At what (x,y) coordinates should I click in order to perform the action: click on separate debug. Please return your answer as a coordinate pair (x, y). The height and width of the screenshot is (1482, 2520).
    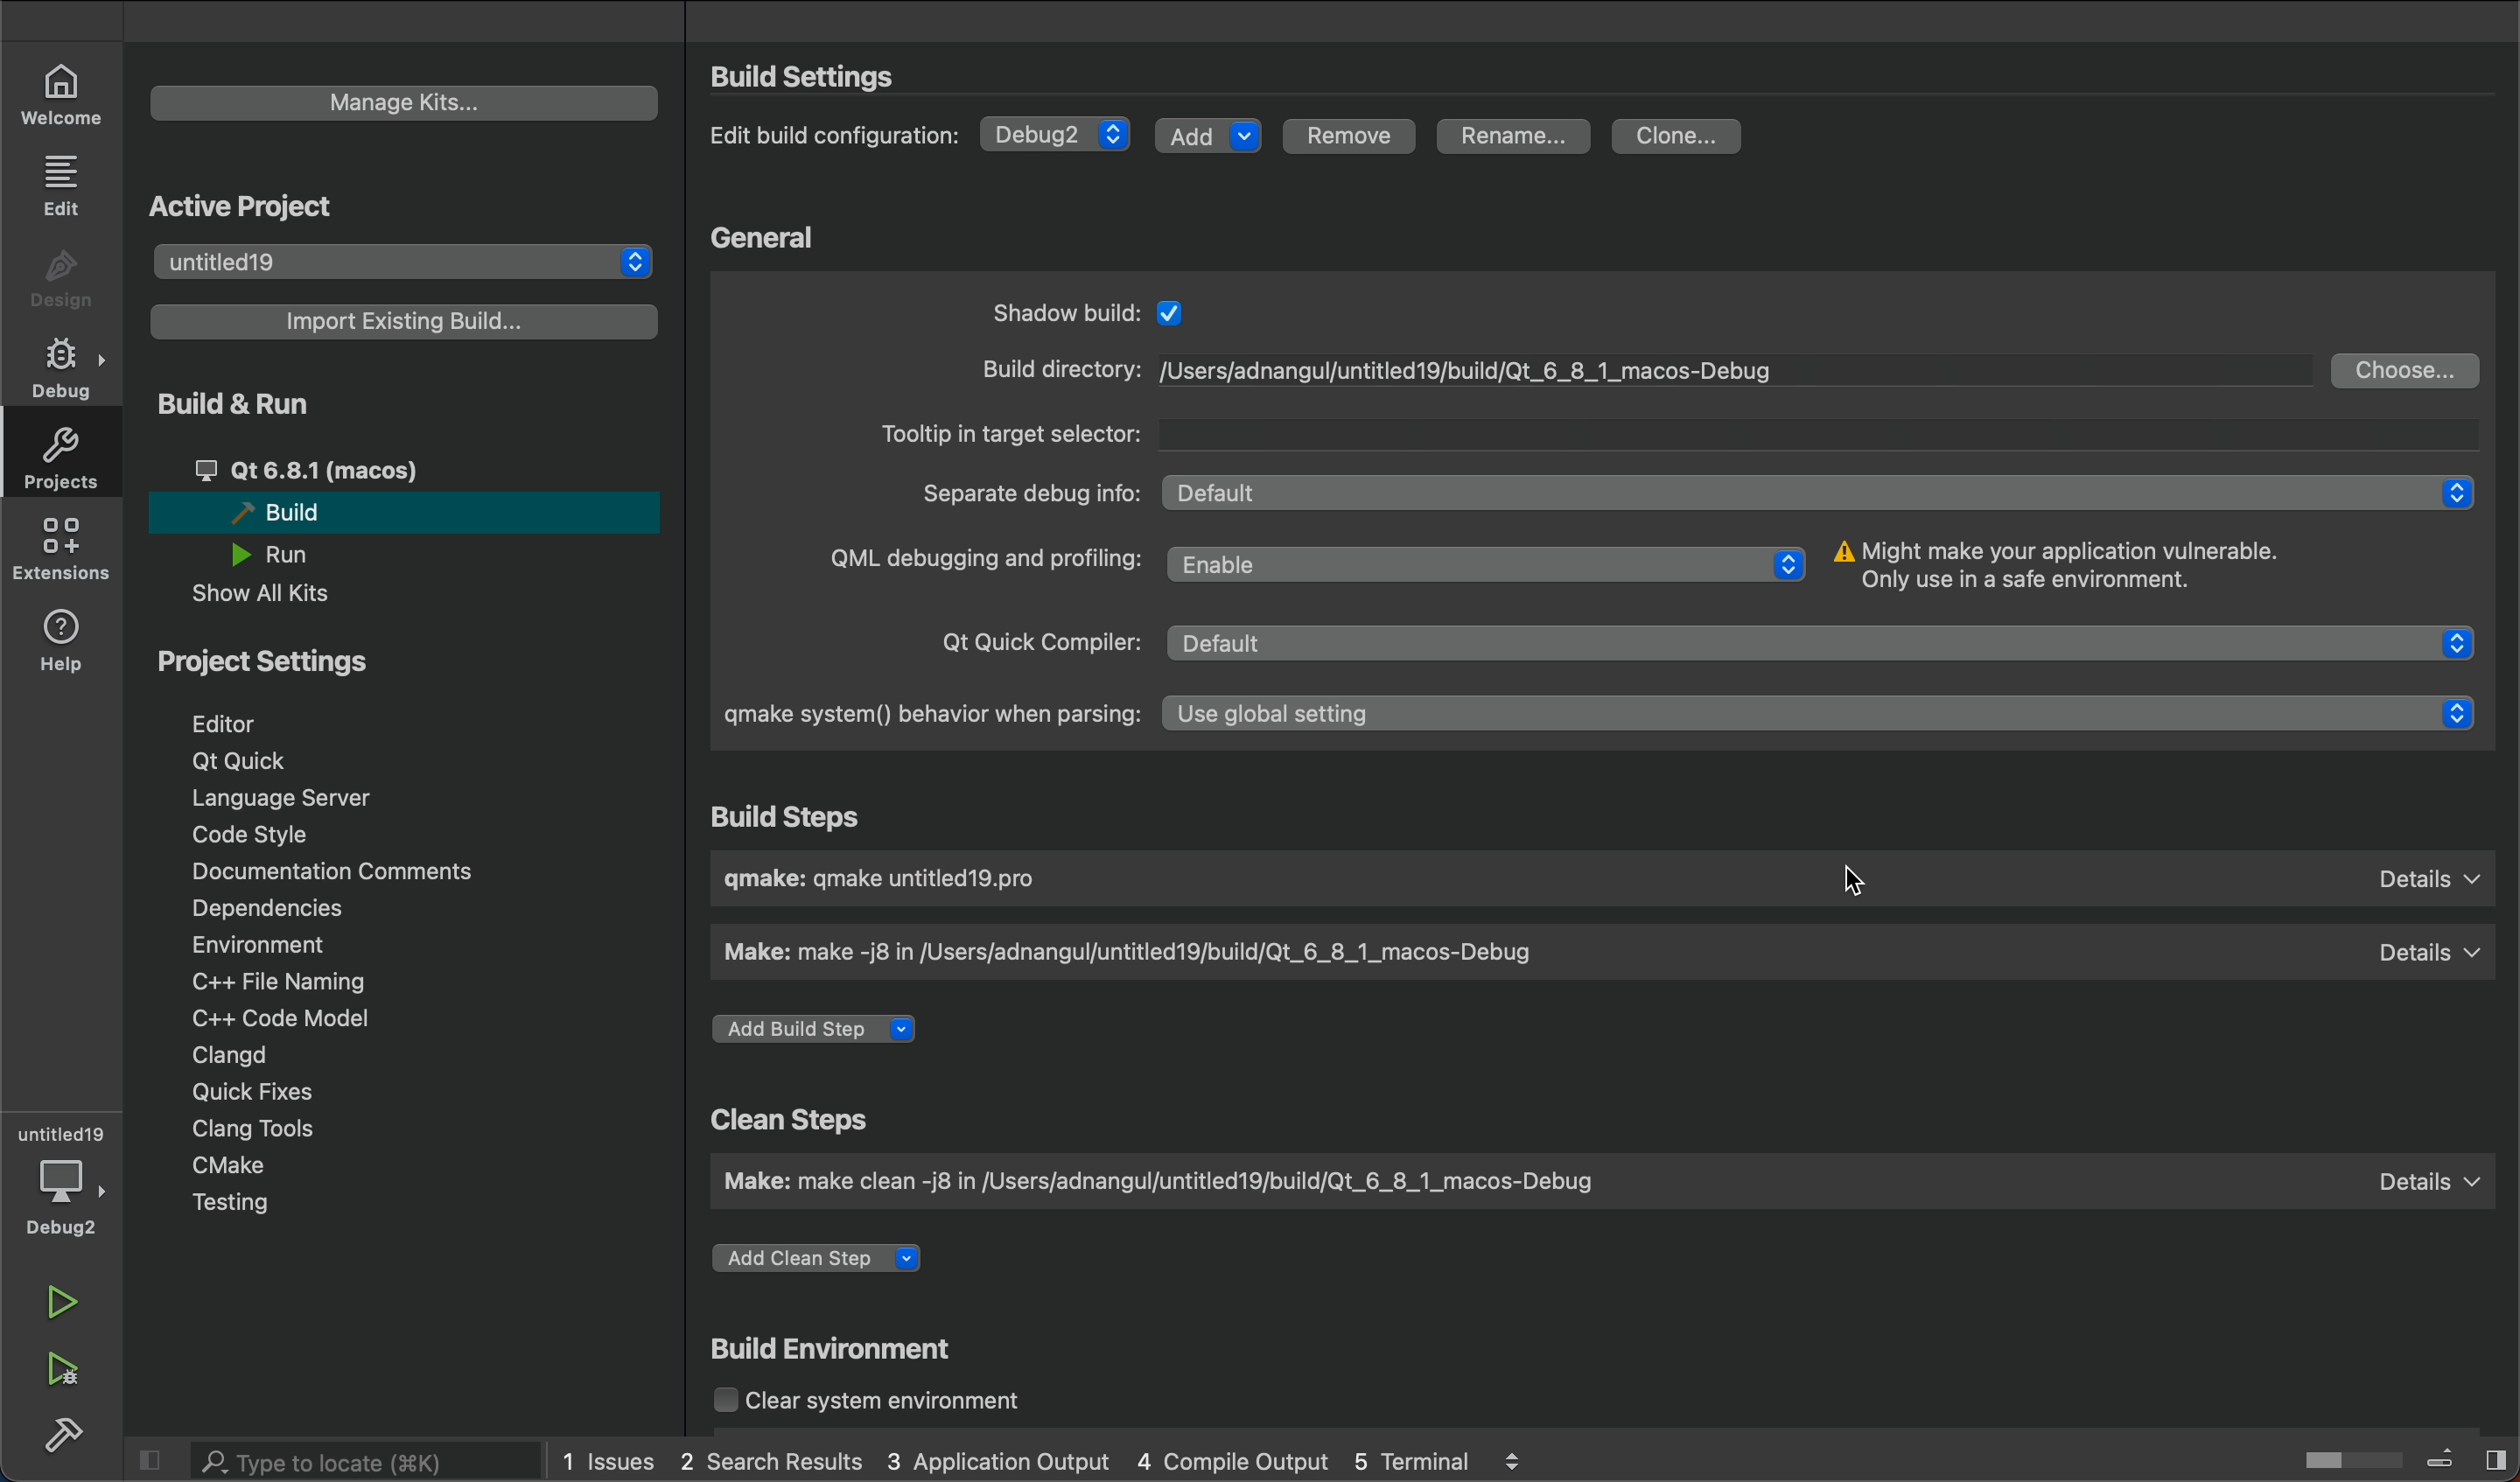
    Looking at the image, I should click on (1026, 493).